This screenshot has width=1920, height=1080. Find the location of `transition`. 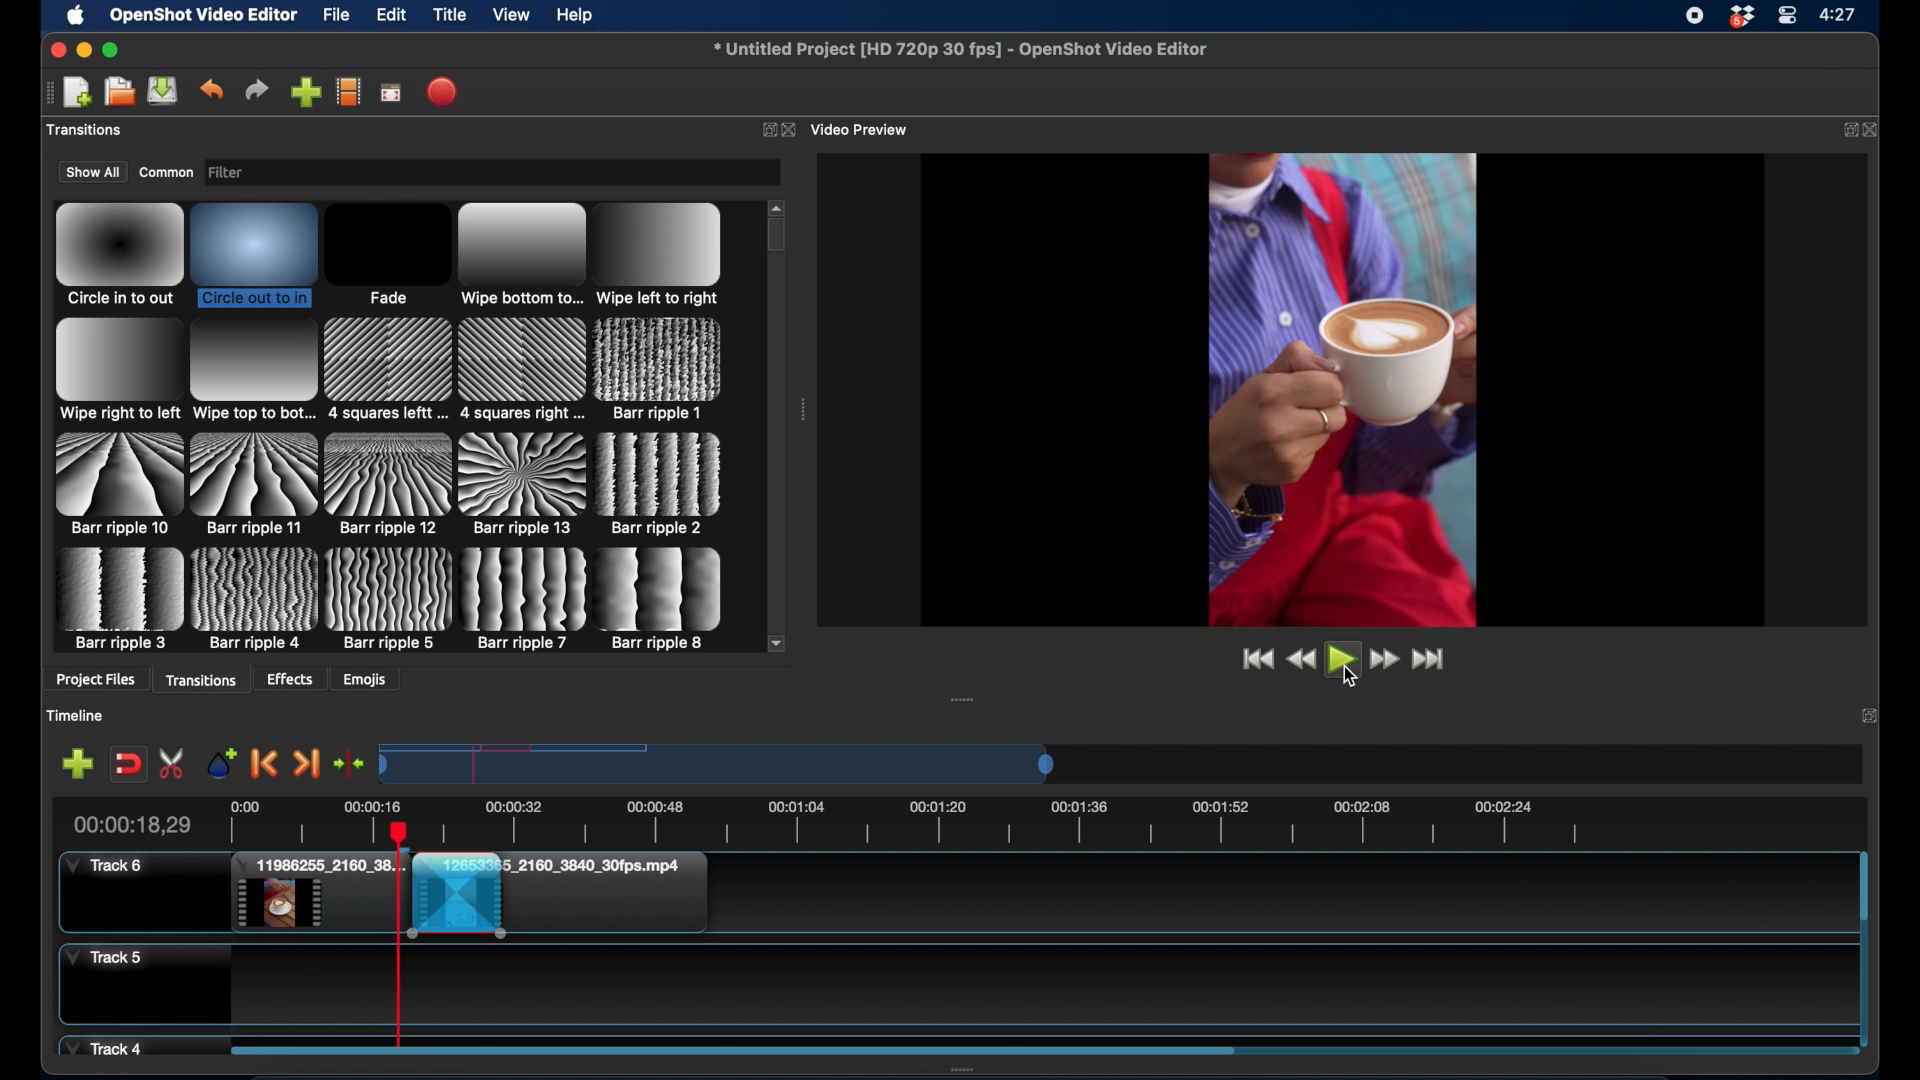

transition is located at coordinates (659, 369).